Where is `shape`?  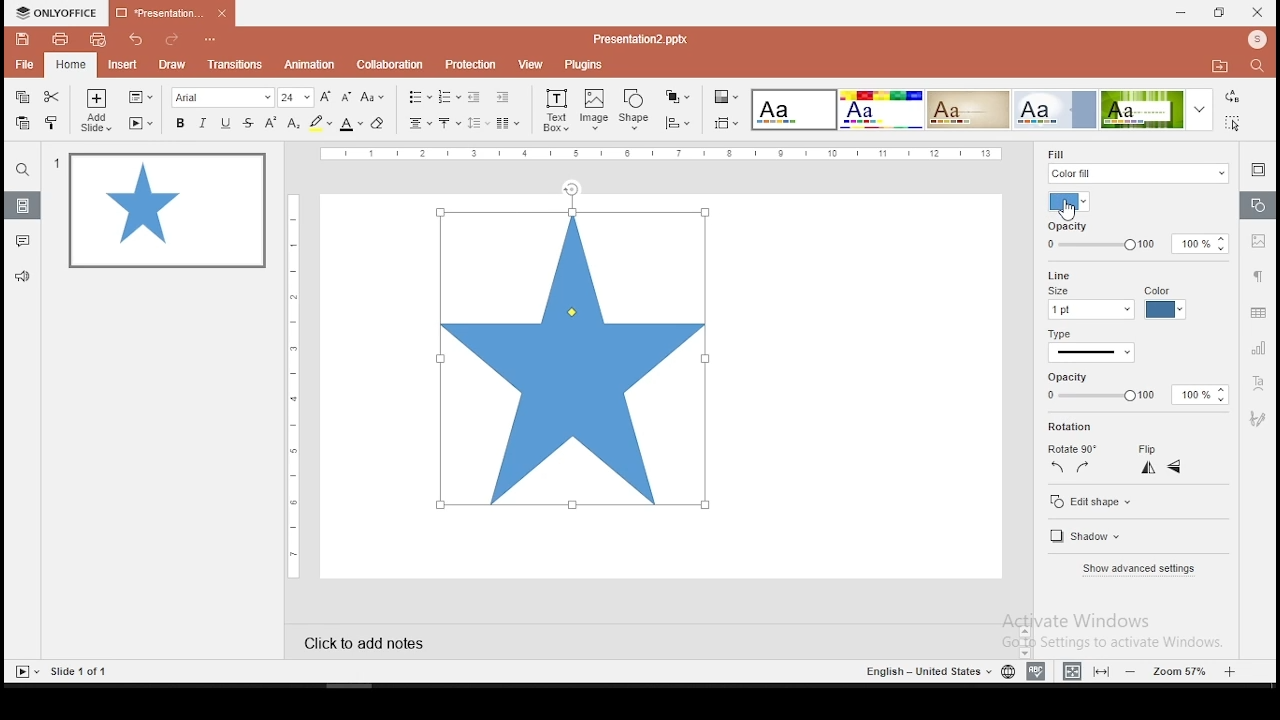 shape is located at coordinates (637, 111).